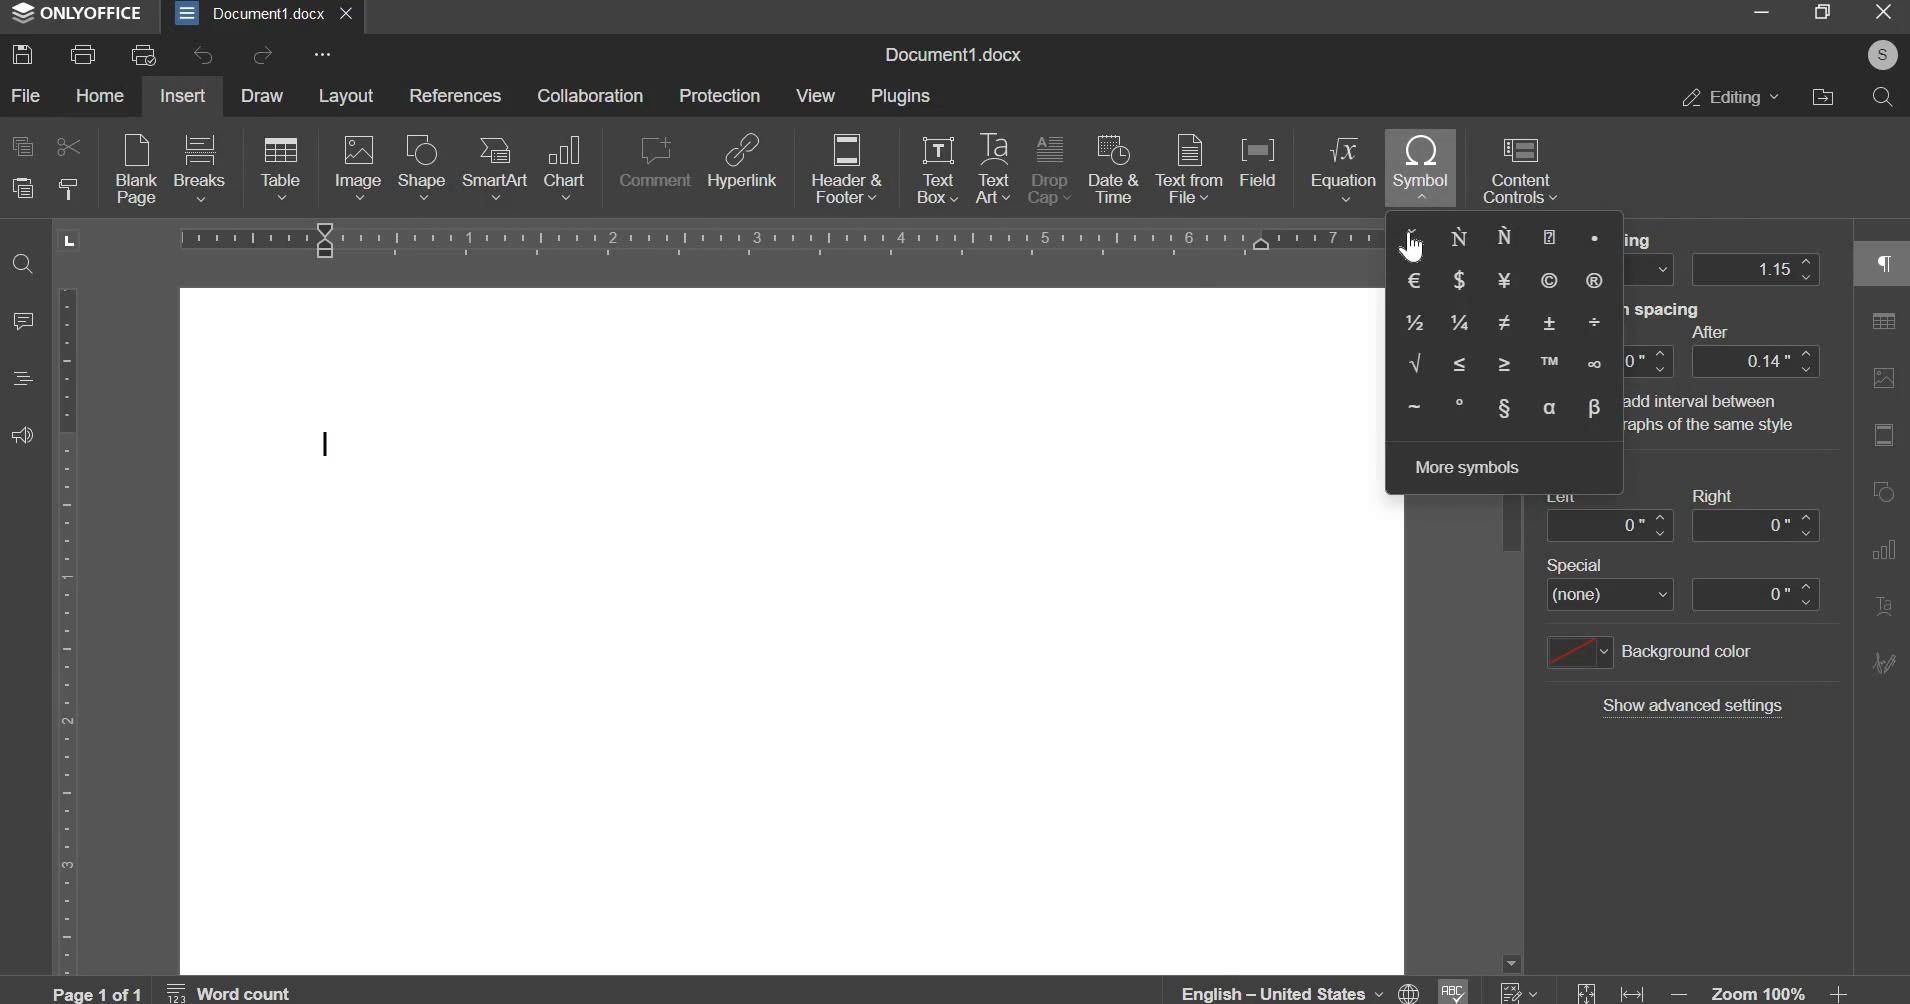  I want to click on text art, so click(993, 168).